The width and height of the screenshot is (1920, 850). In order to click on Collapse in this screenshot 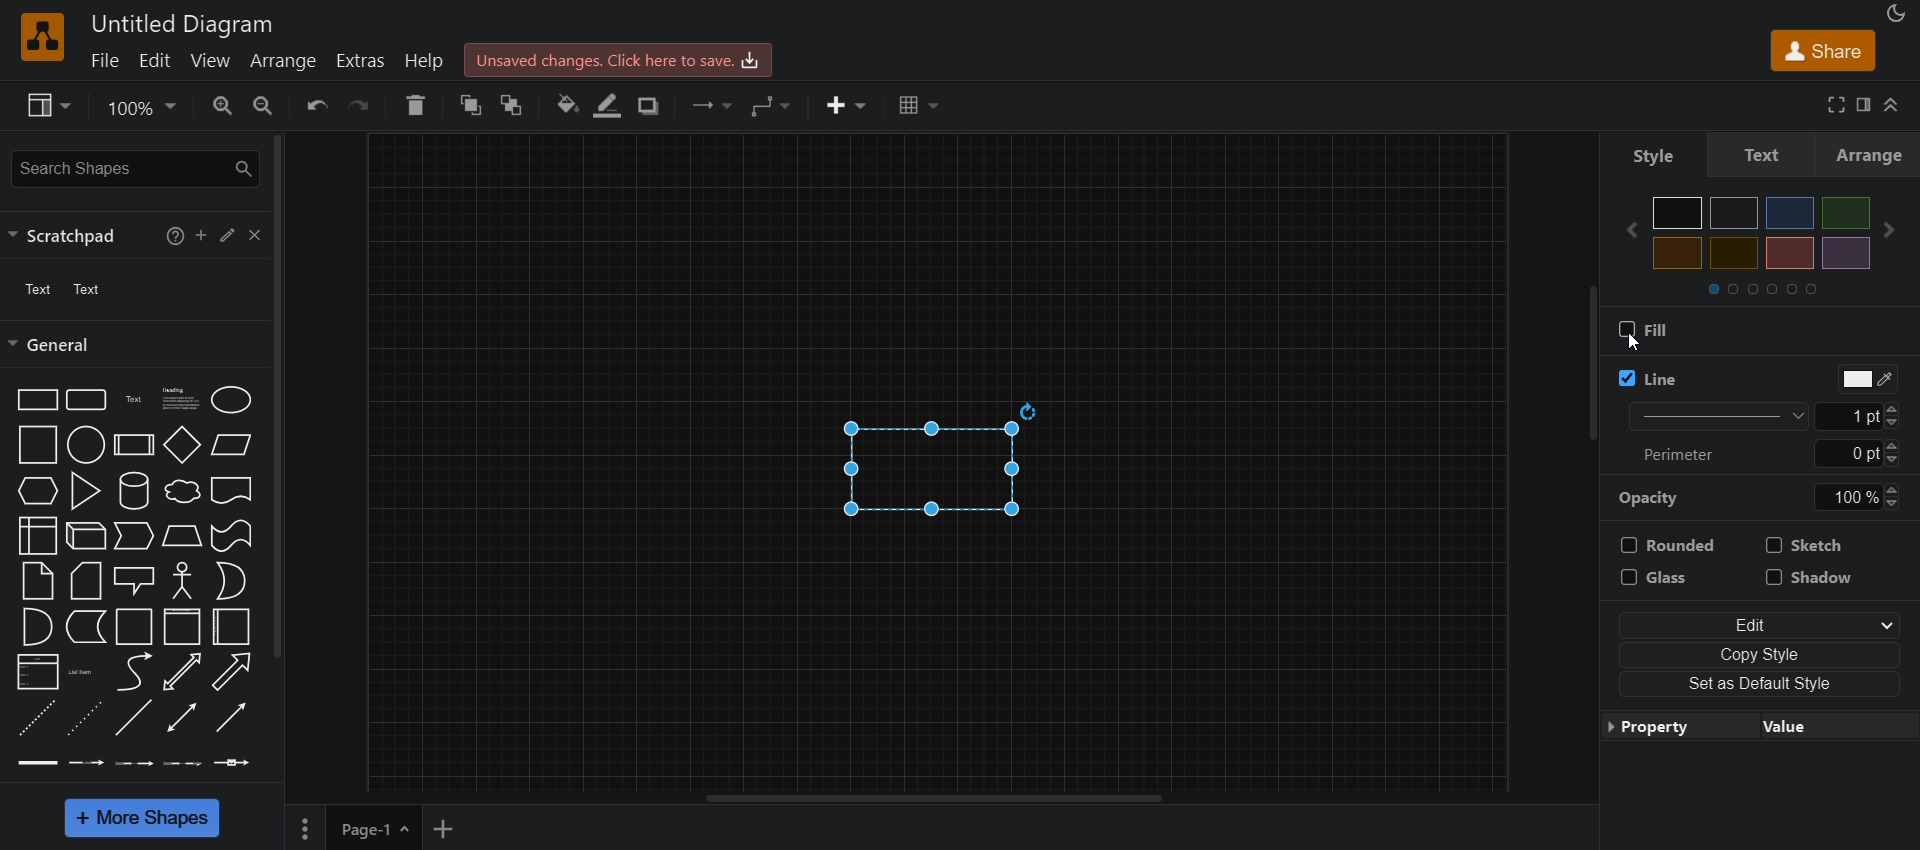, I will do `click(1894, 105)`.